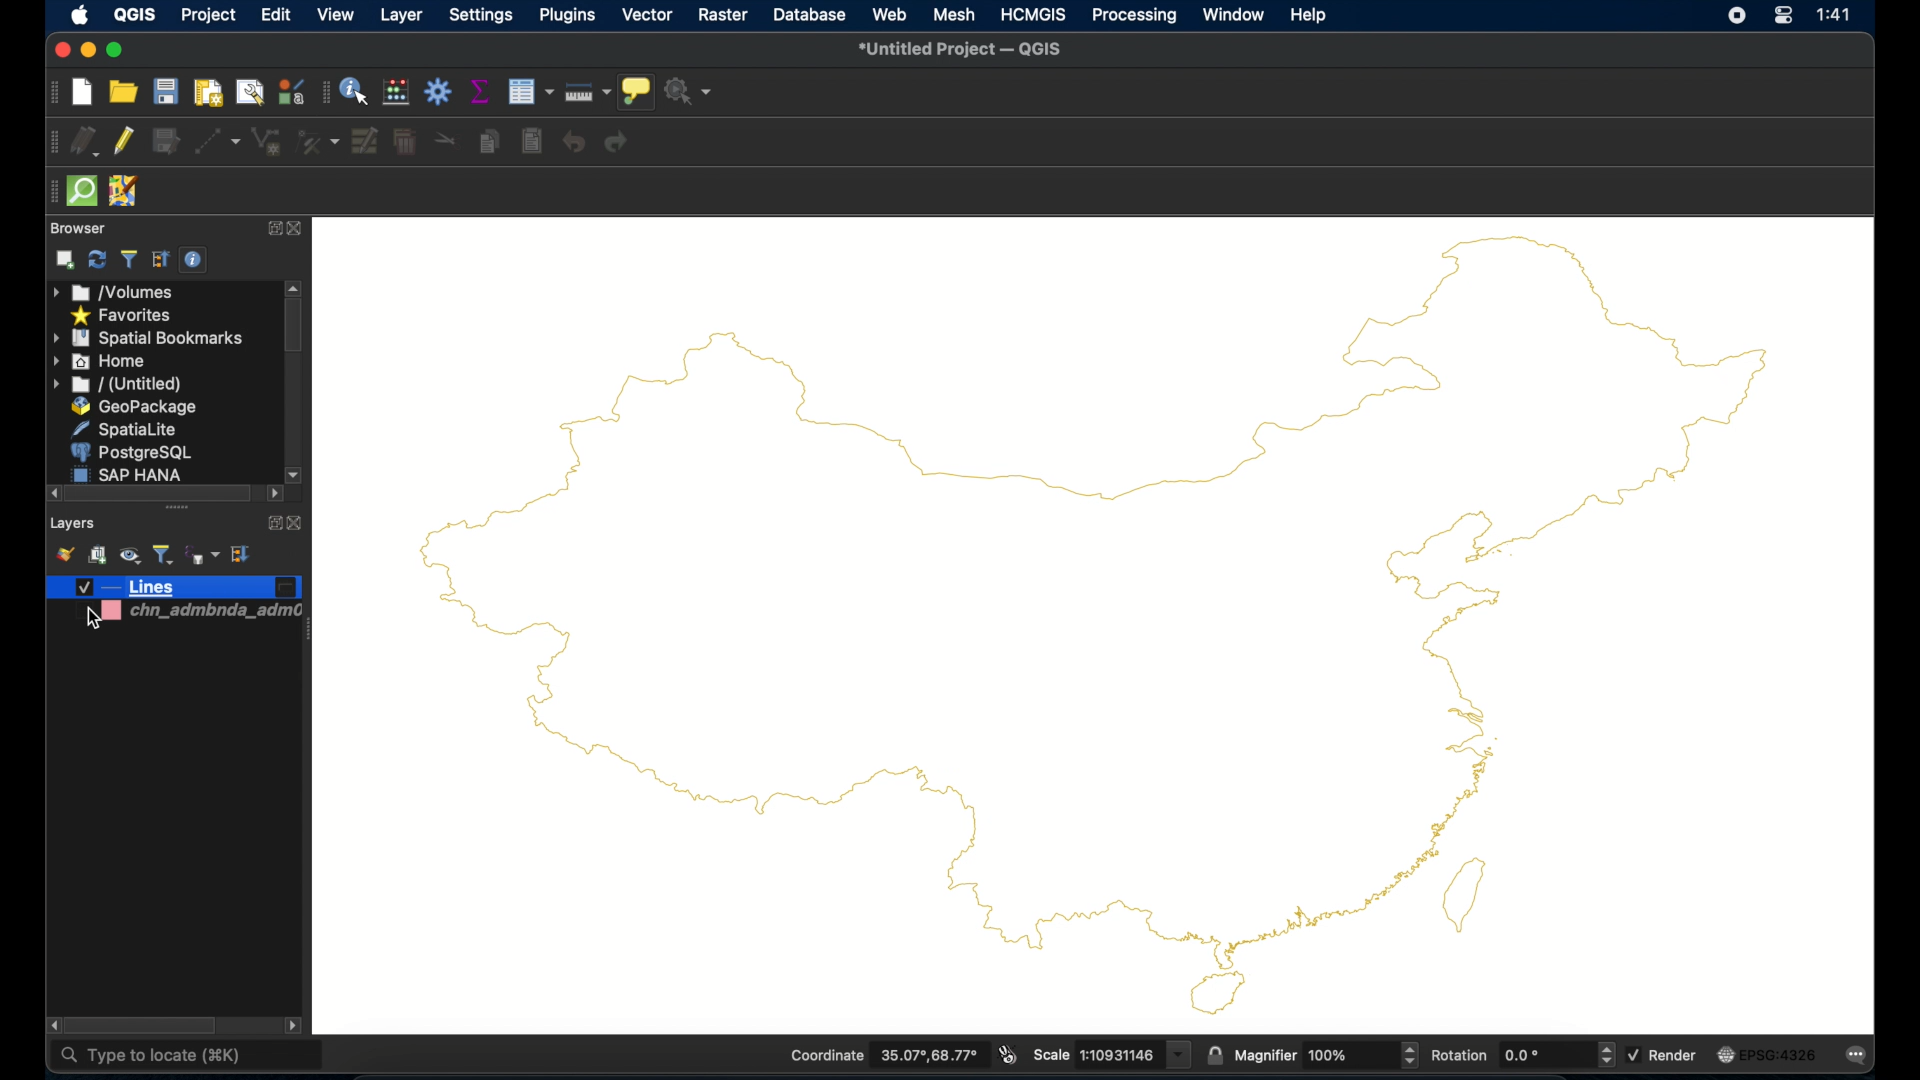  I want to click on no action selected, so click(690, 91).